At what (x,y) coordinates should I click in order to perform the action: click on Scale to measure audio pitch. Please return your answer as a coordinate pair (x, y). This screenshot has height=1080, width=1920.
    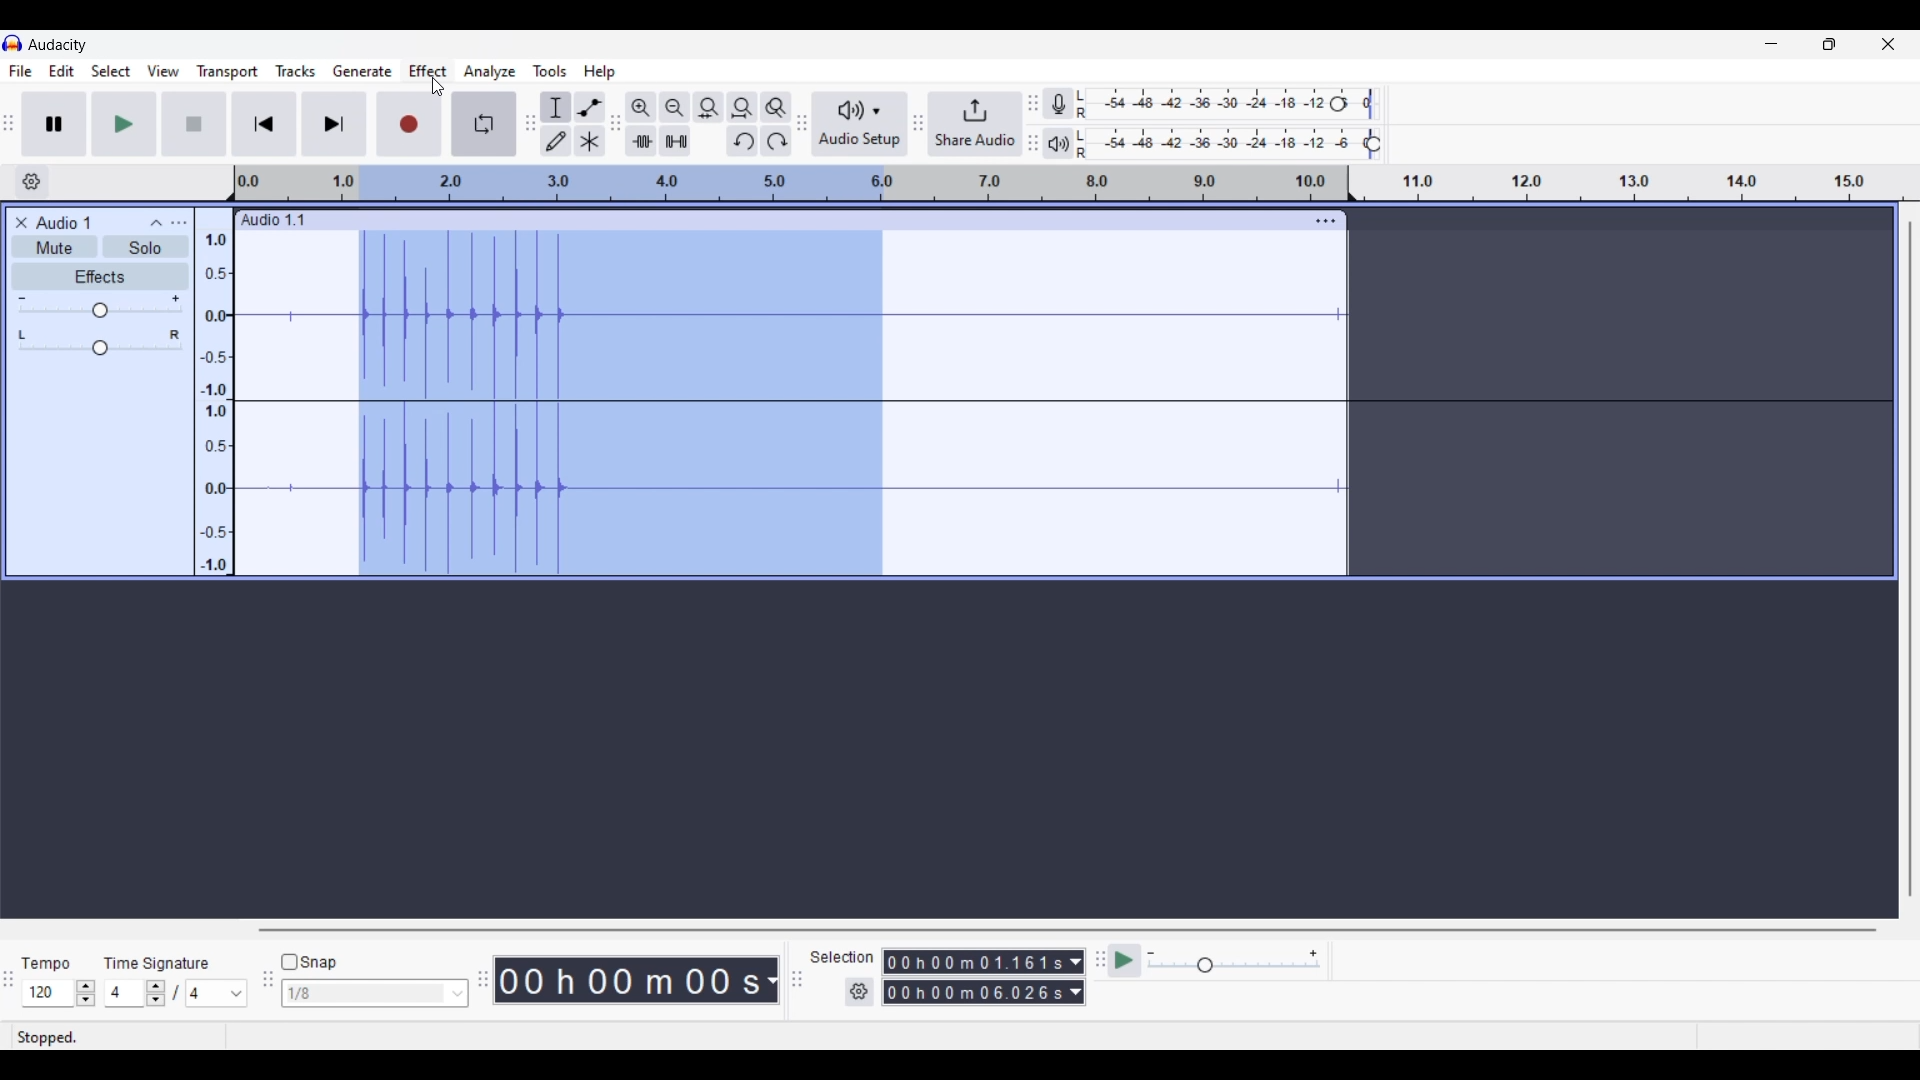
    Looking at the image, I should click on (214, 391).